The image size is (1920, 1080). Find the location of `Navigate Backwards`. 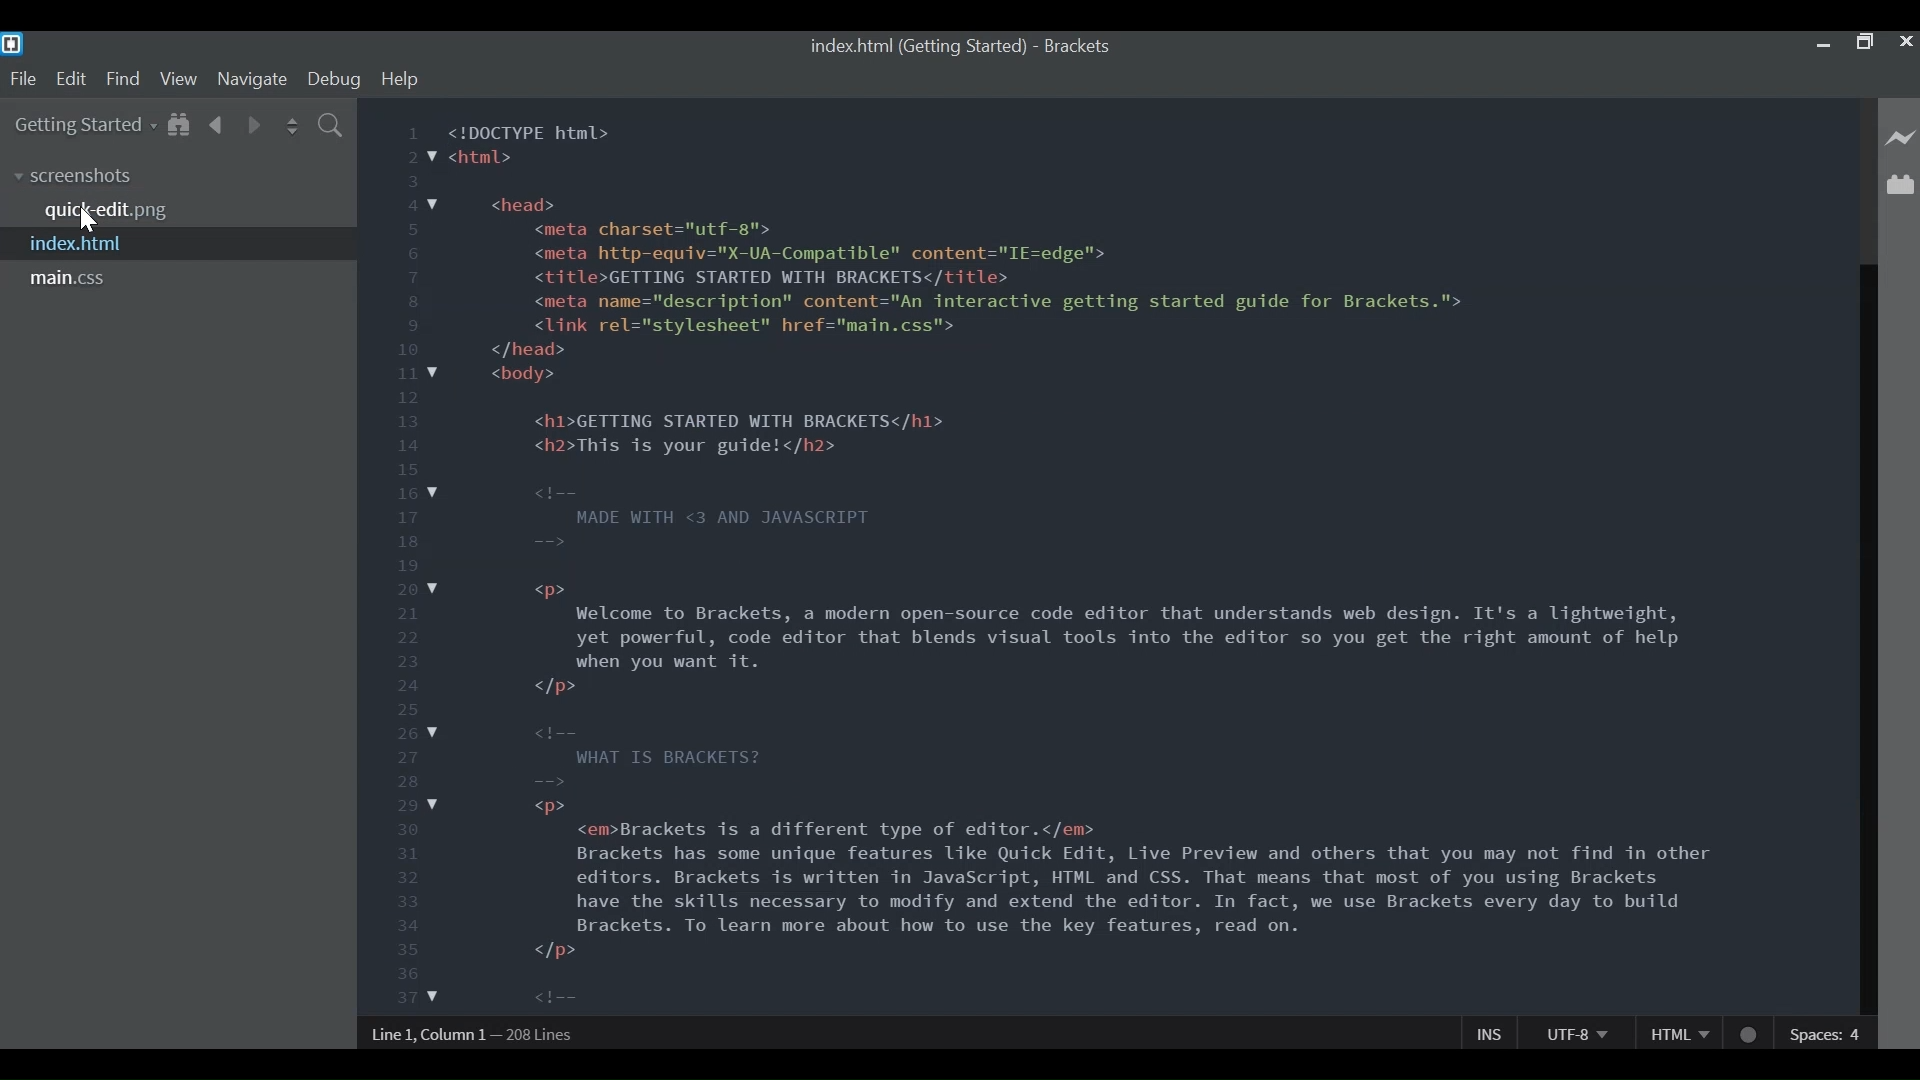

Navigate Backwards is located at coordinates (220, 124).